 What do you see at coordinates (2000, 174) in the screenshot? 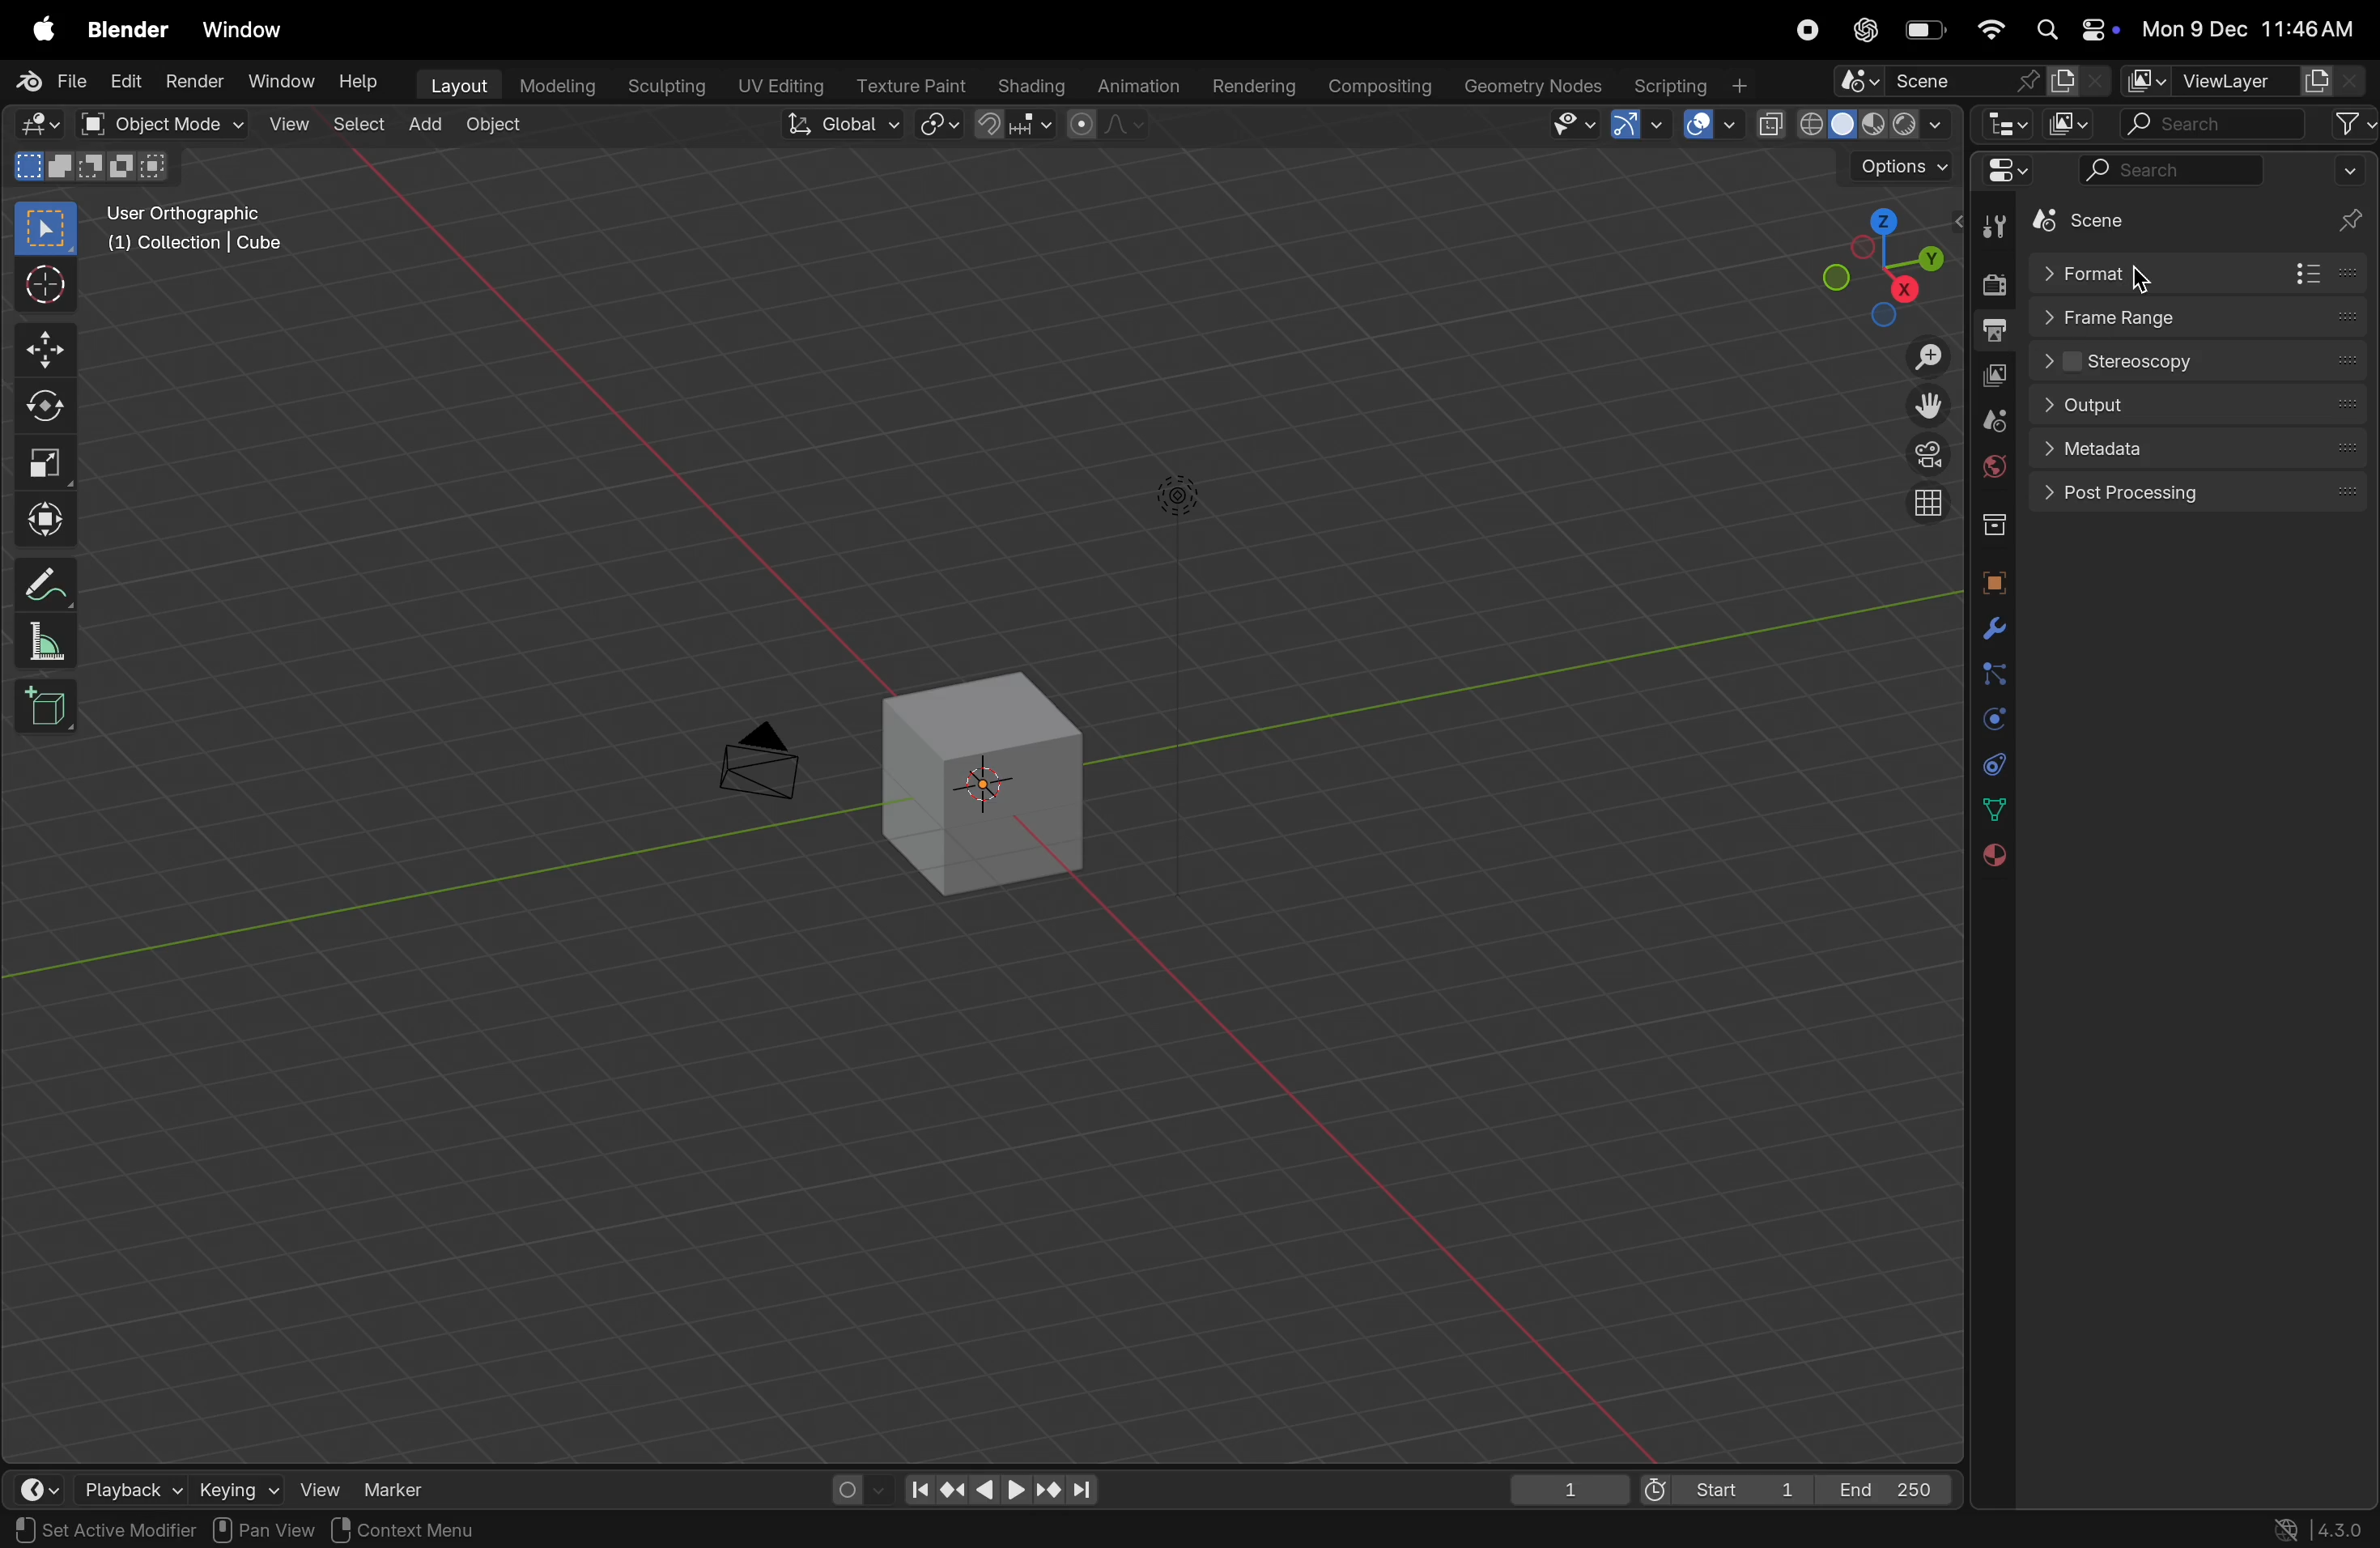
I see `editor type` at bounding box center [2000, 174].